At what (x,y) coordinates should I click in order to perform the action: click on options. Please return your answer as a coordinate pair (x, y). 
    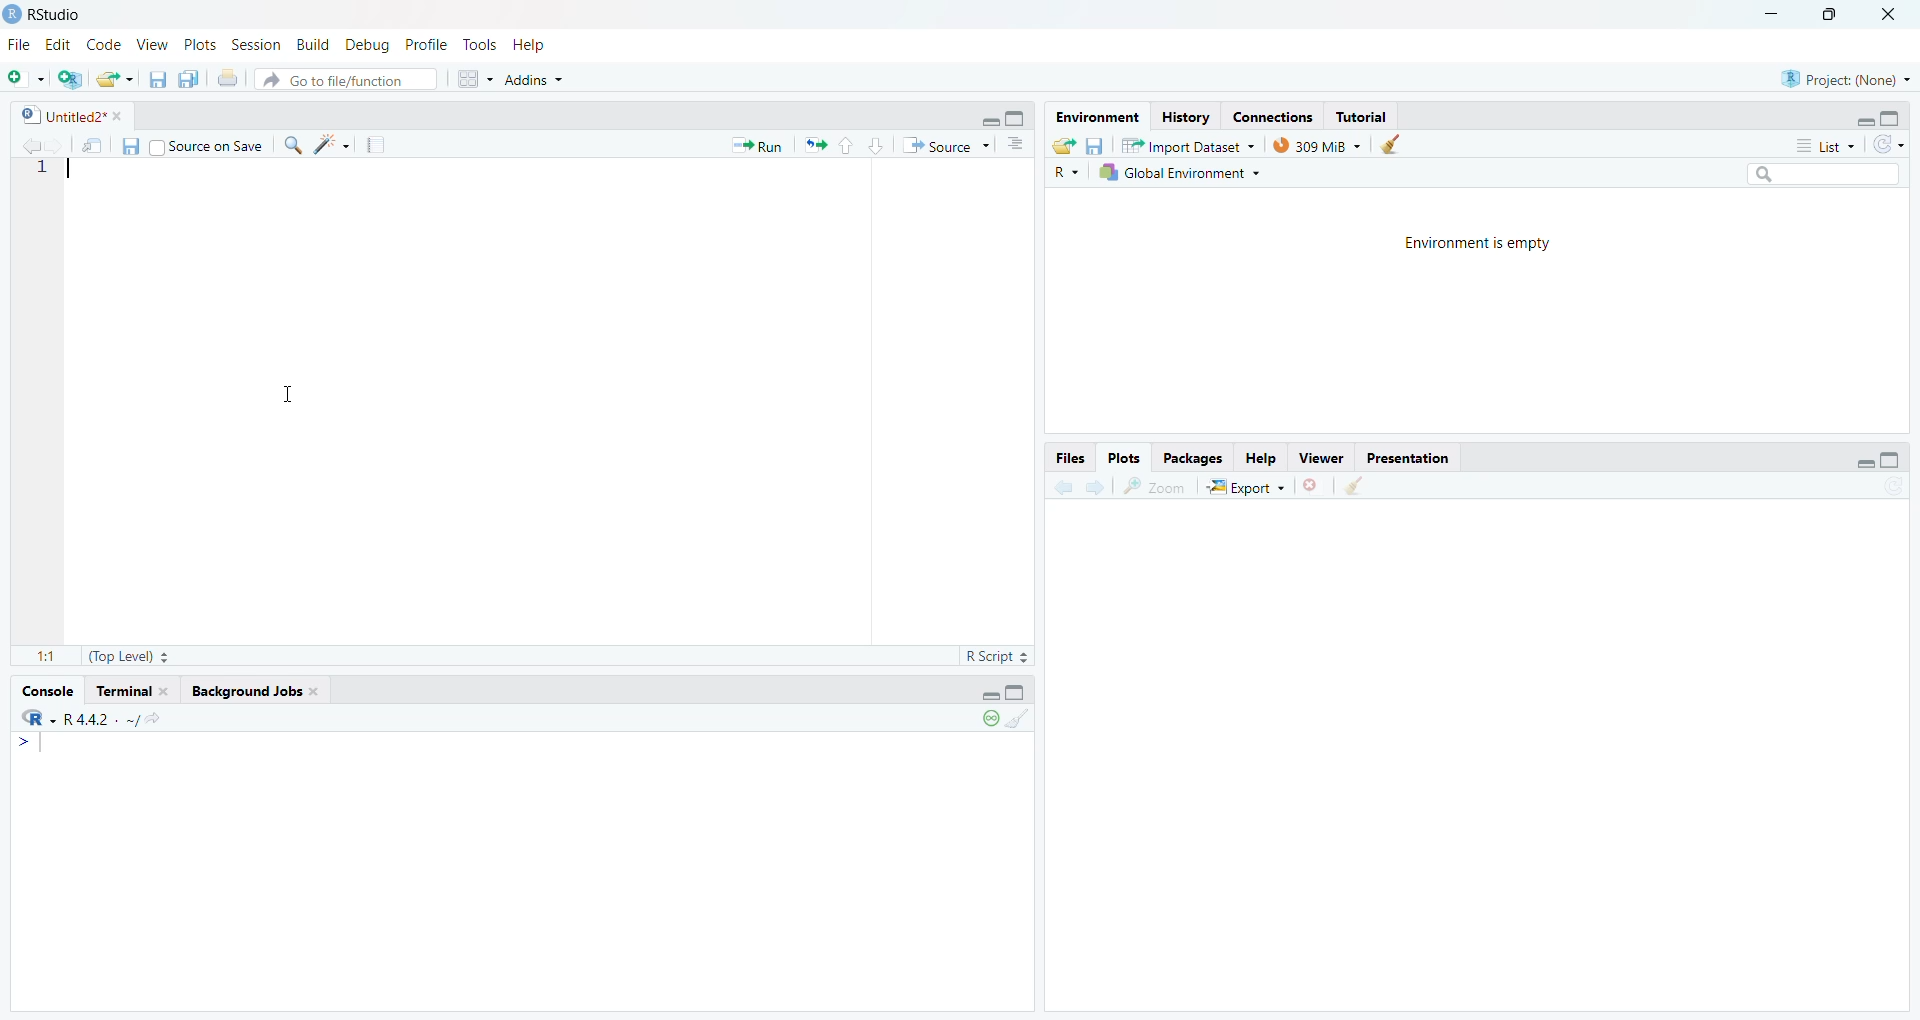
    Looking at the image, I should click on (1013, 148).